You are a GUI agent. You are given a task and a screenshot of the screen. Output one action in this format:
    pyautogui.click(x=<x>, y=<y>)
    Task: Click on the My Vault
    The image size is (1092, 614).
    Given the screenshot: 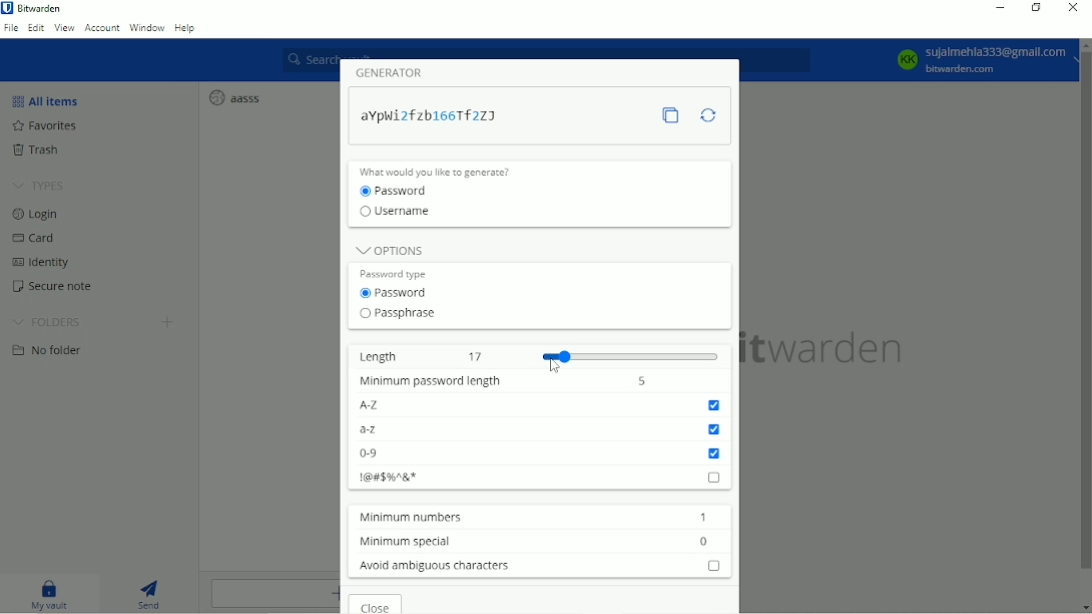 What is the action you would take?
    pyautogui.click(x=53, y=595)
    